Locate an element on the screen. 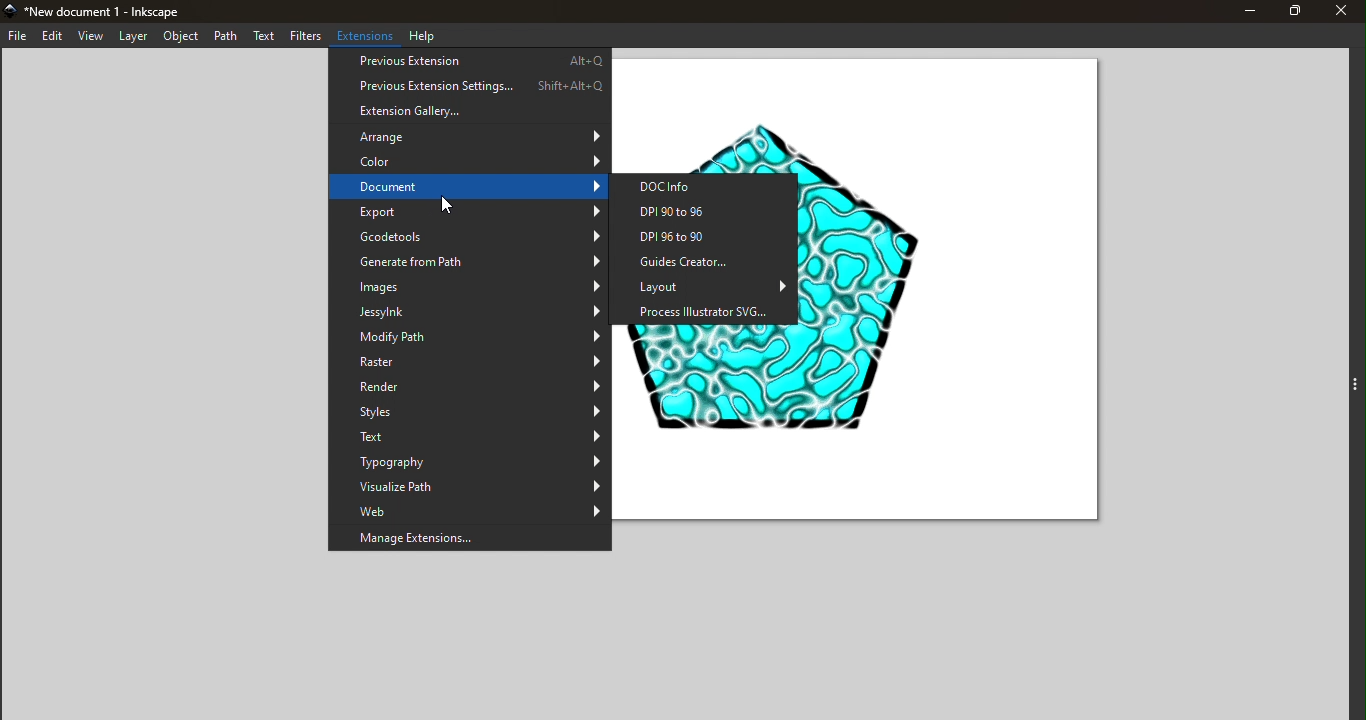  Document is located at coordinates (469, 188).